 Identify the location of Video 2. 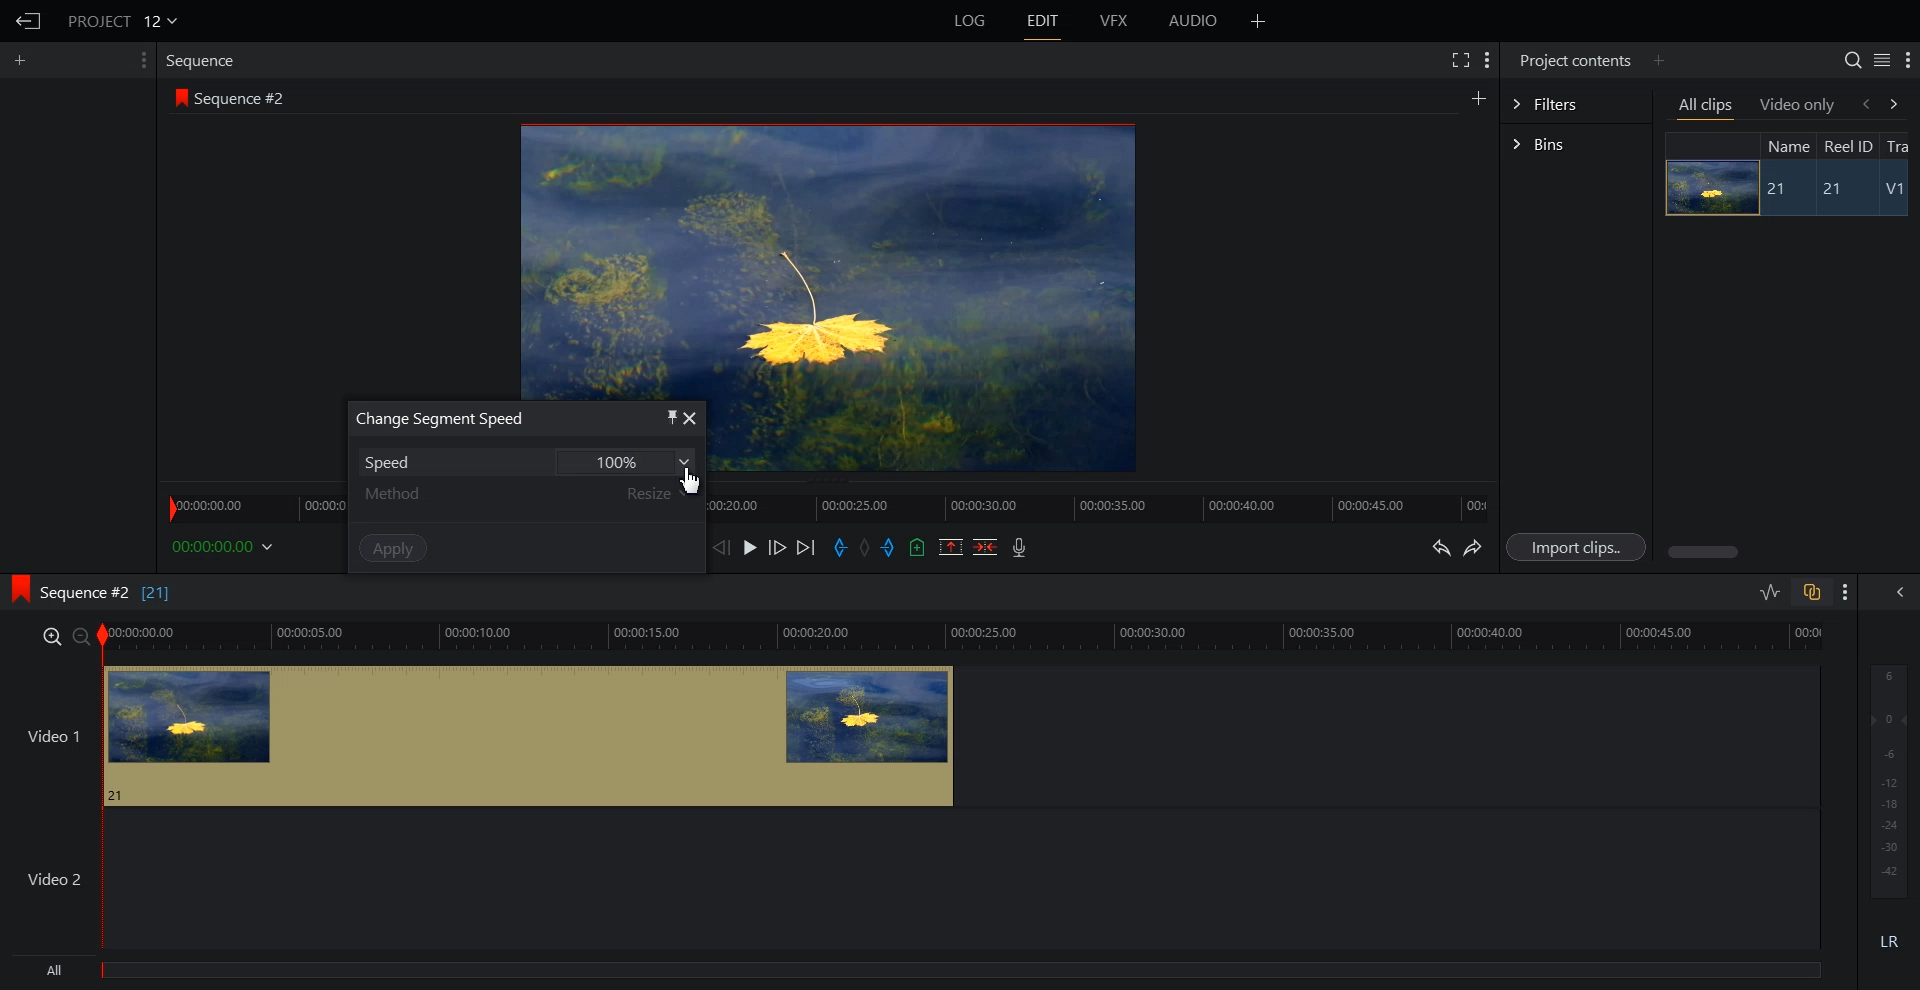
(910, 879).